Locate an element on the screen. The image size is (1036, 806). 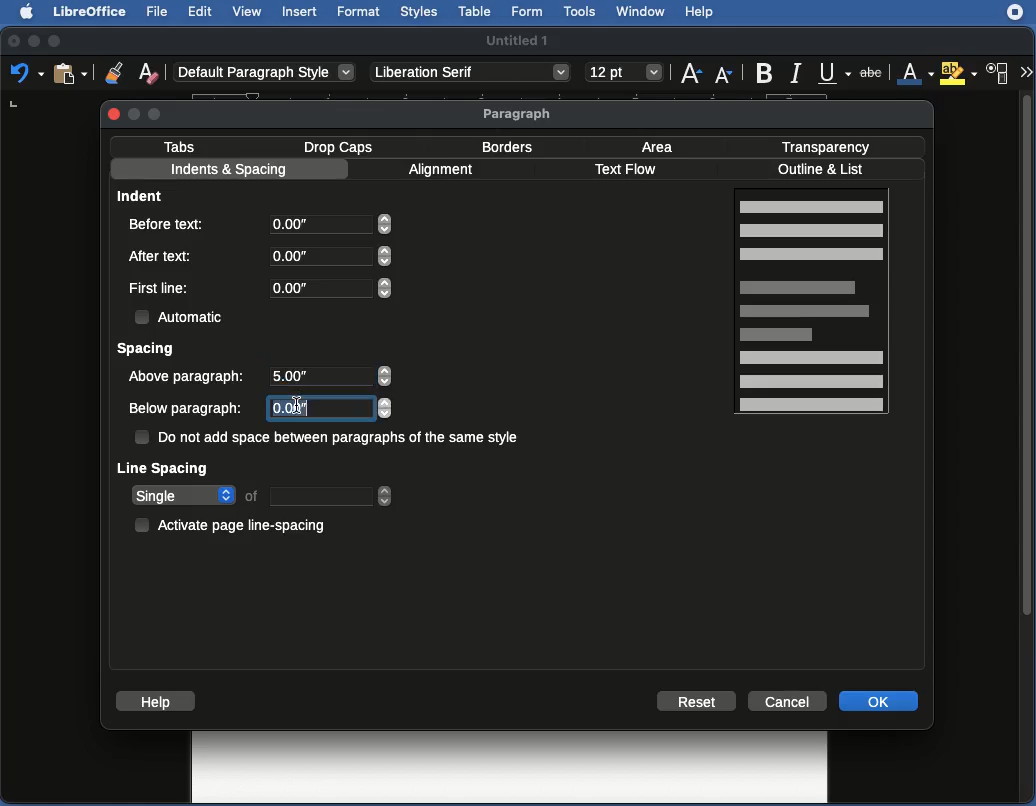
Insert is located at coordinates (299, 11).